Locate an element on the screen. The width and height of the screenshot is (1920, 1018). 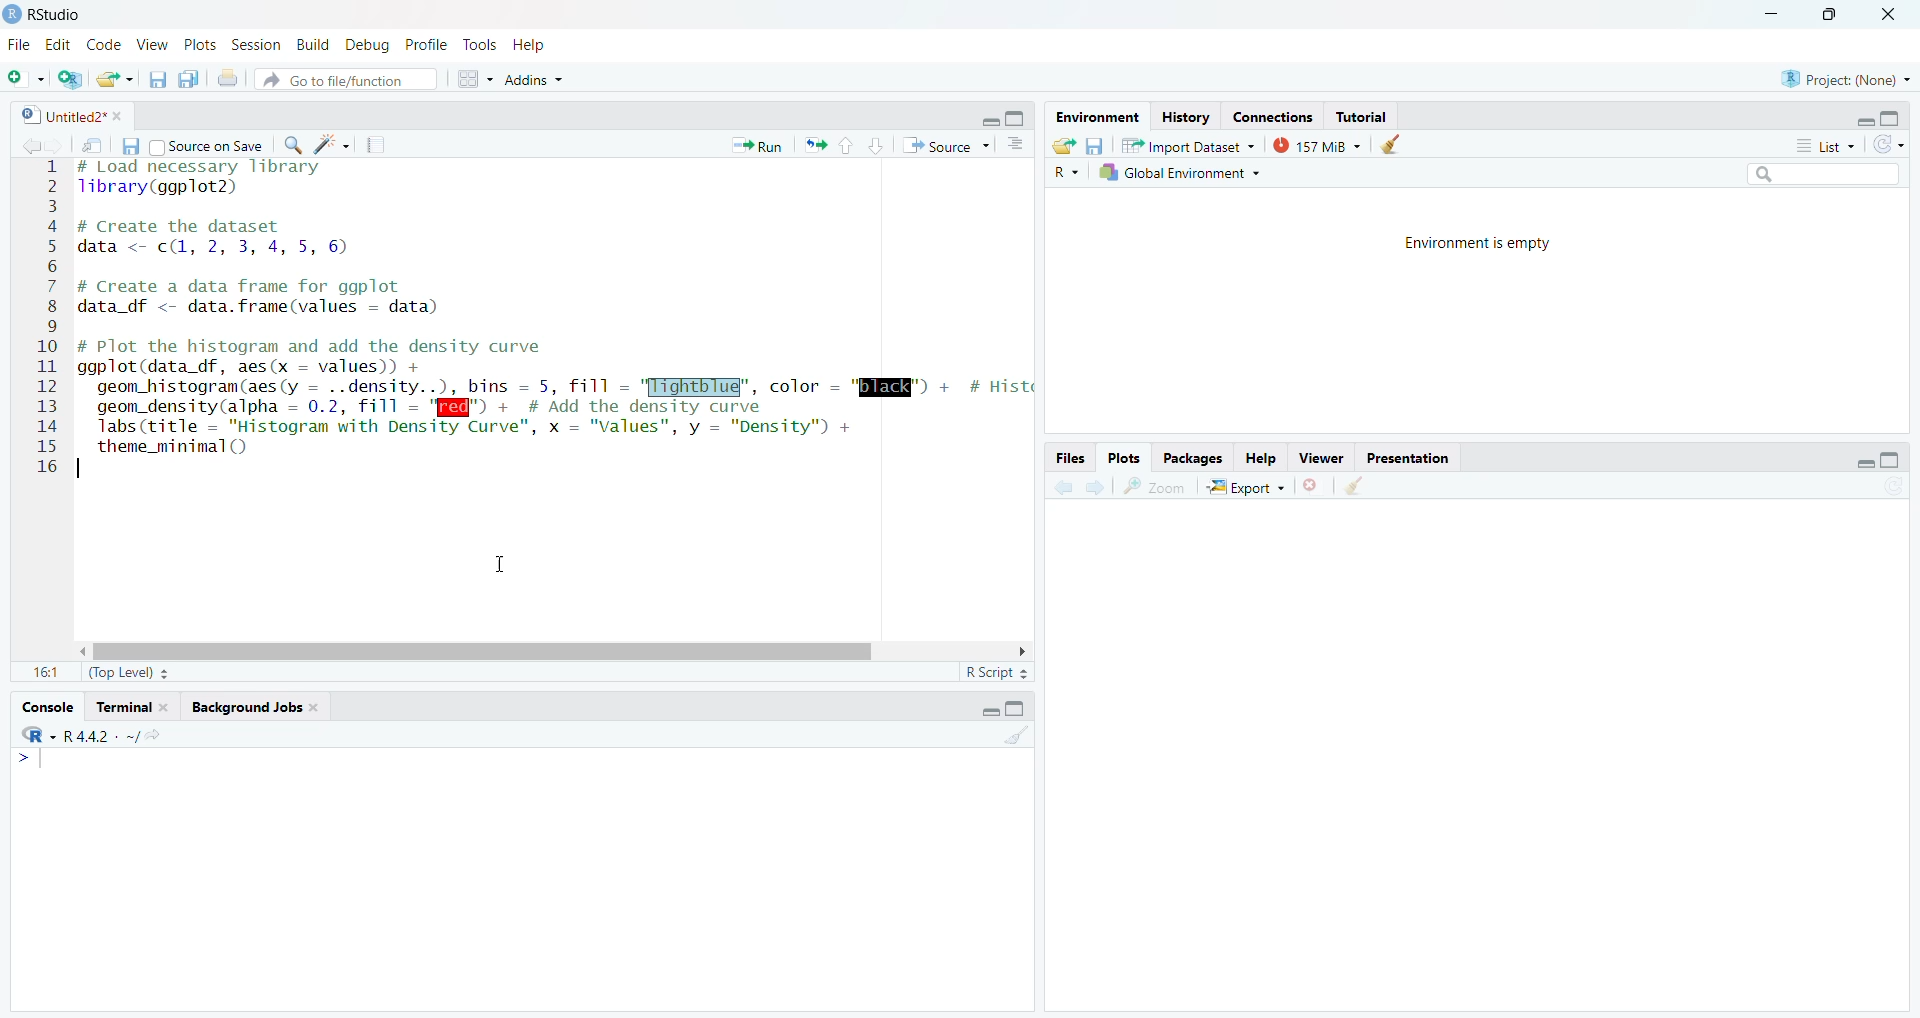
line number is located at coordinates (46, 316).